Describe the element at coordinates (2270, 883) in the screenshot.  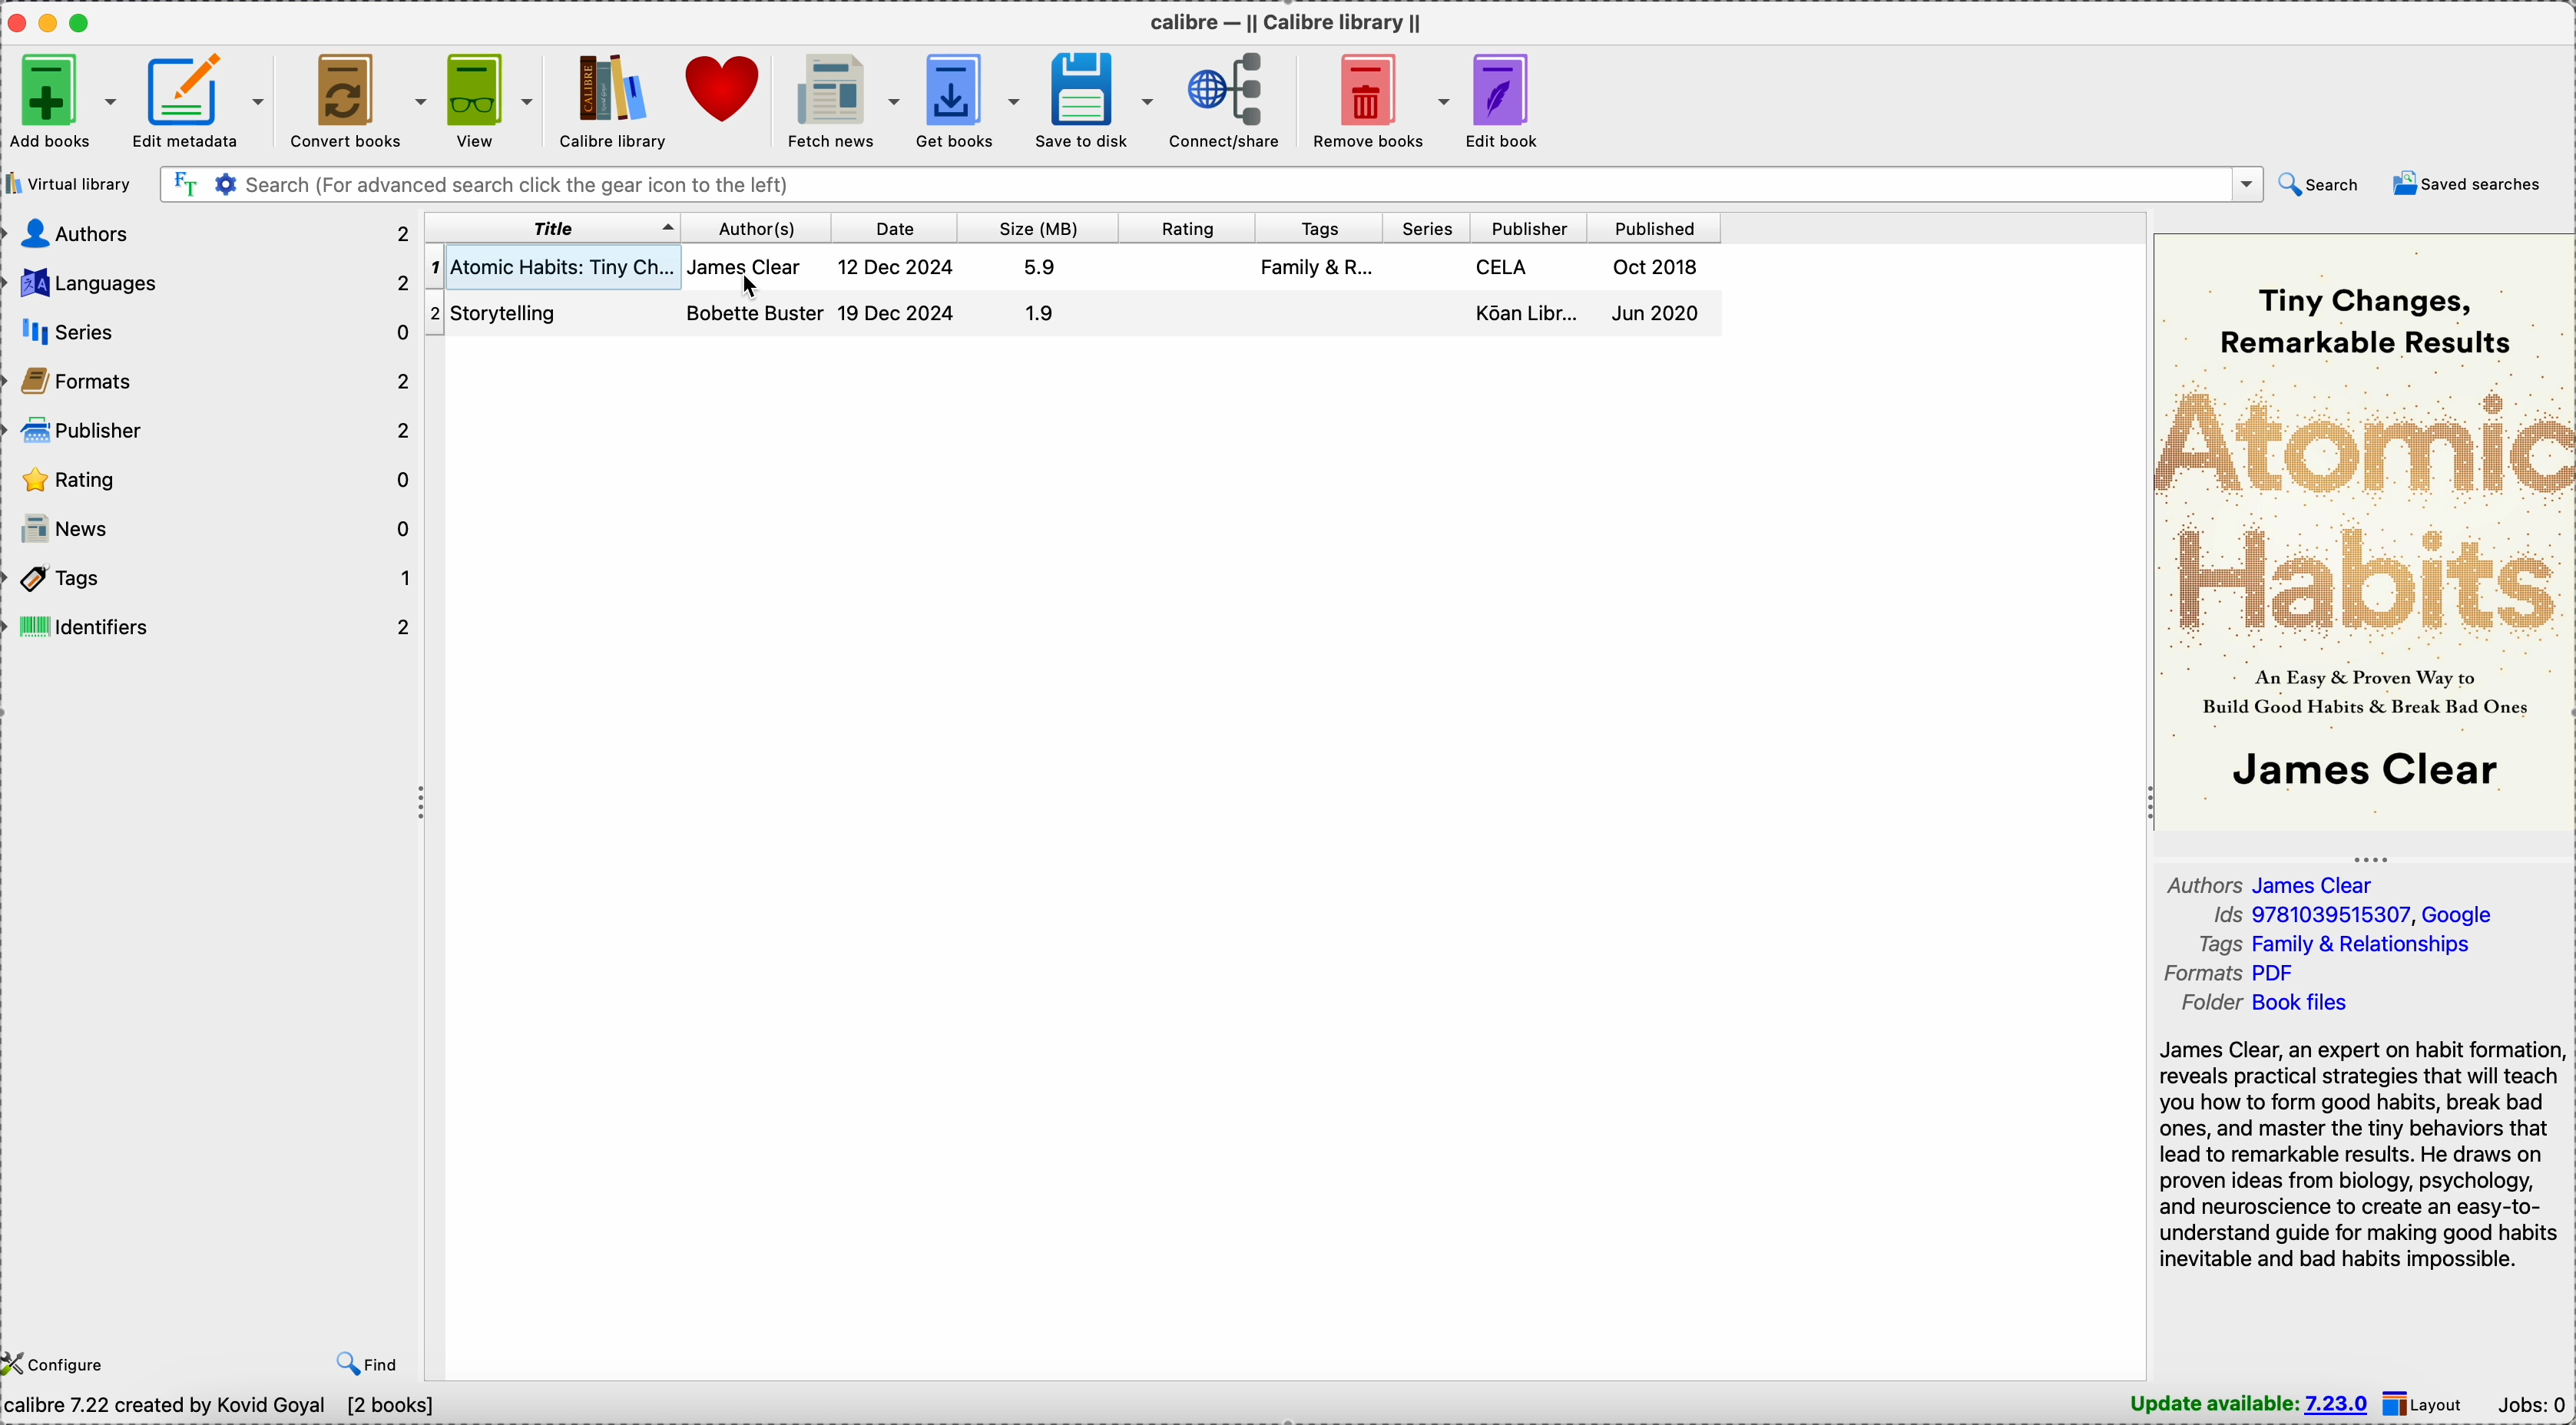
I see `author James Clear` at that location.